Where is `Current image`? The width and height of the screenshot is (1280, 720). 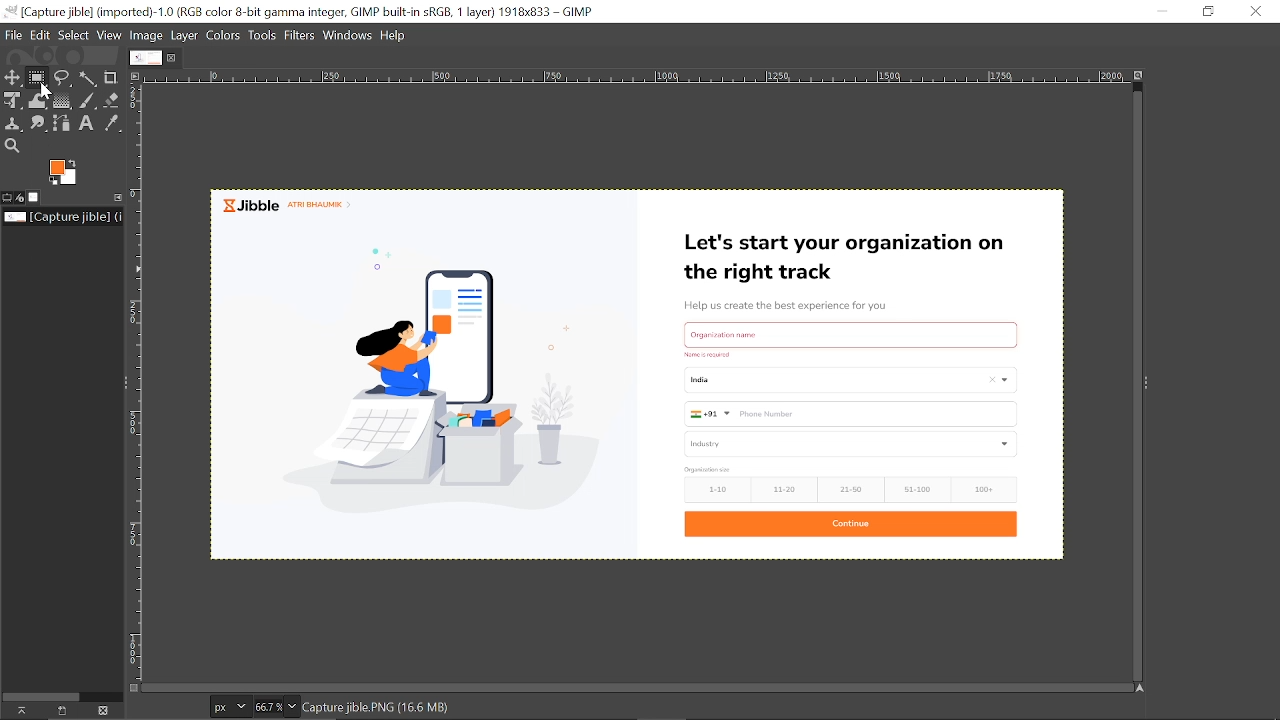
Current image is located at coordinates (637, 375).